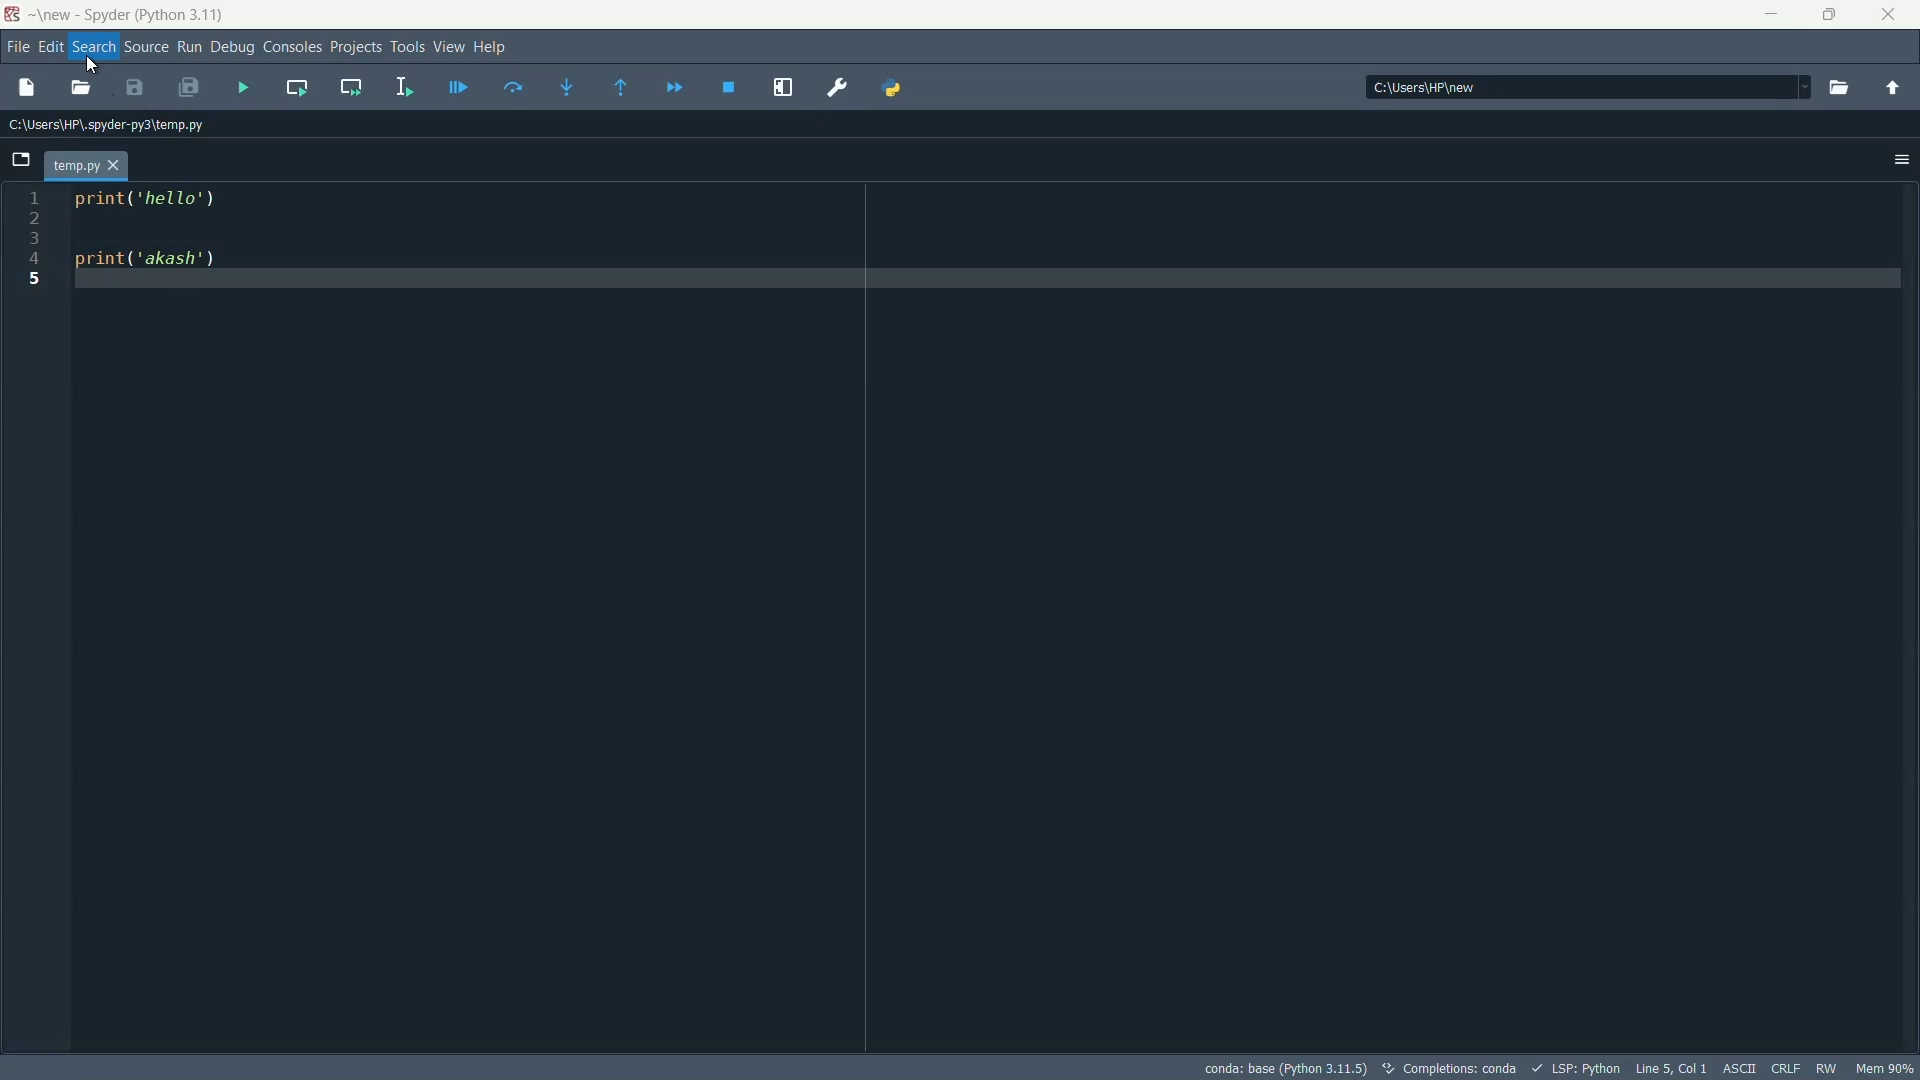 Image resolution: width=1920 pixels, height=1080 pixels. Describe the element at coordinates (1885, 1068) in the screenshot. I see `memory usage: 63%` at that location.